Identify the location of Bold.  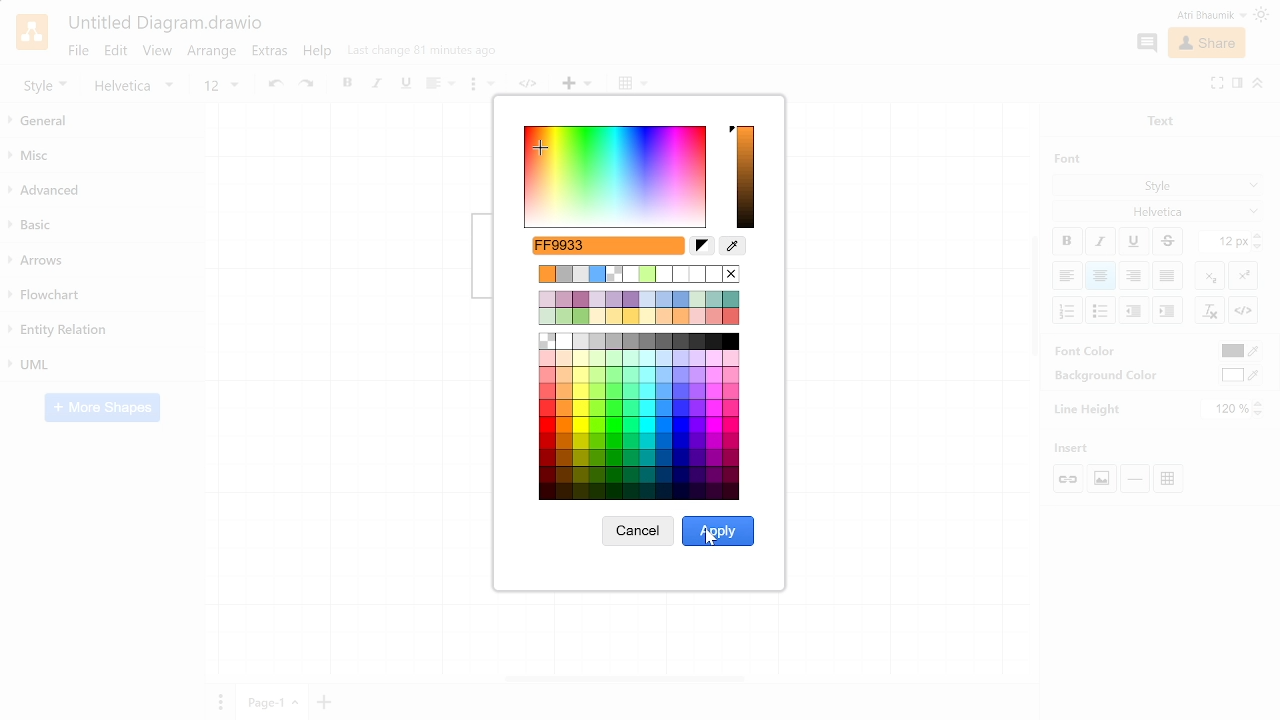
(1067, 241).